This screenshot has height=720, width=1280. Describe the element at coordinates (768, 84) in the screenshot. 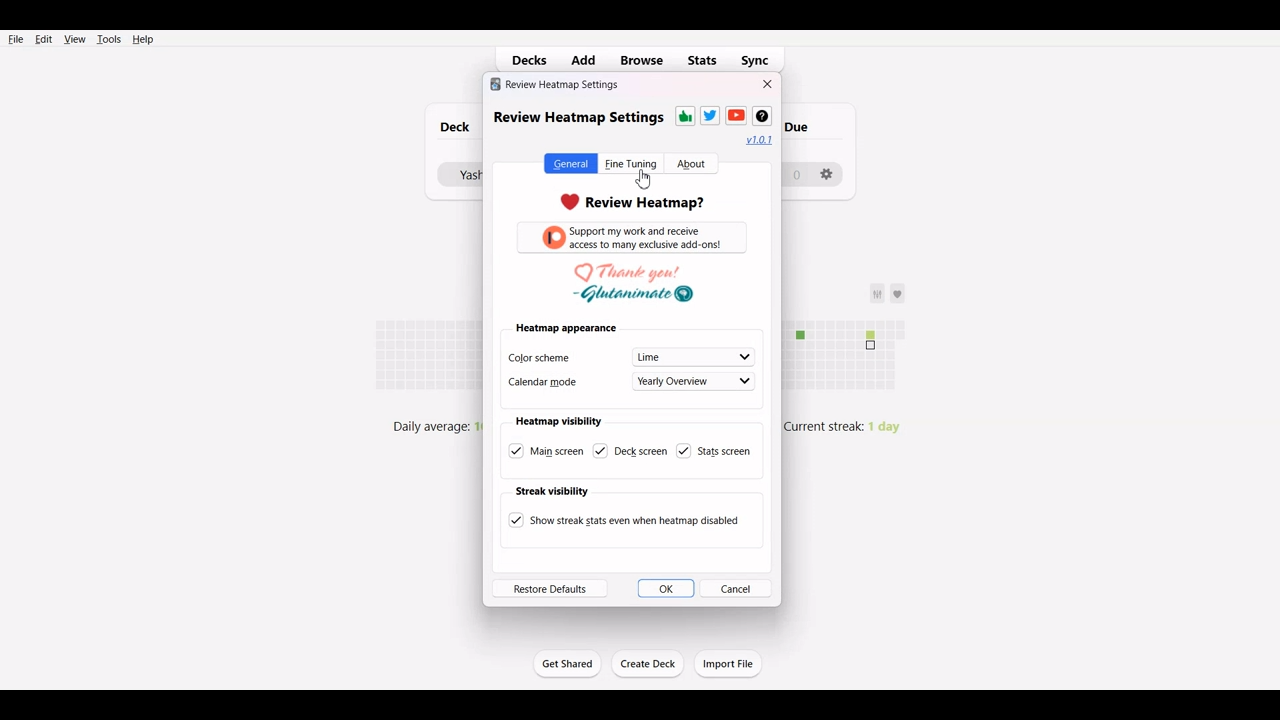

I see `Close` at that location.